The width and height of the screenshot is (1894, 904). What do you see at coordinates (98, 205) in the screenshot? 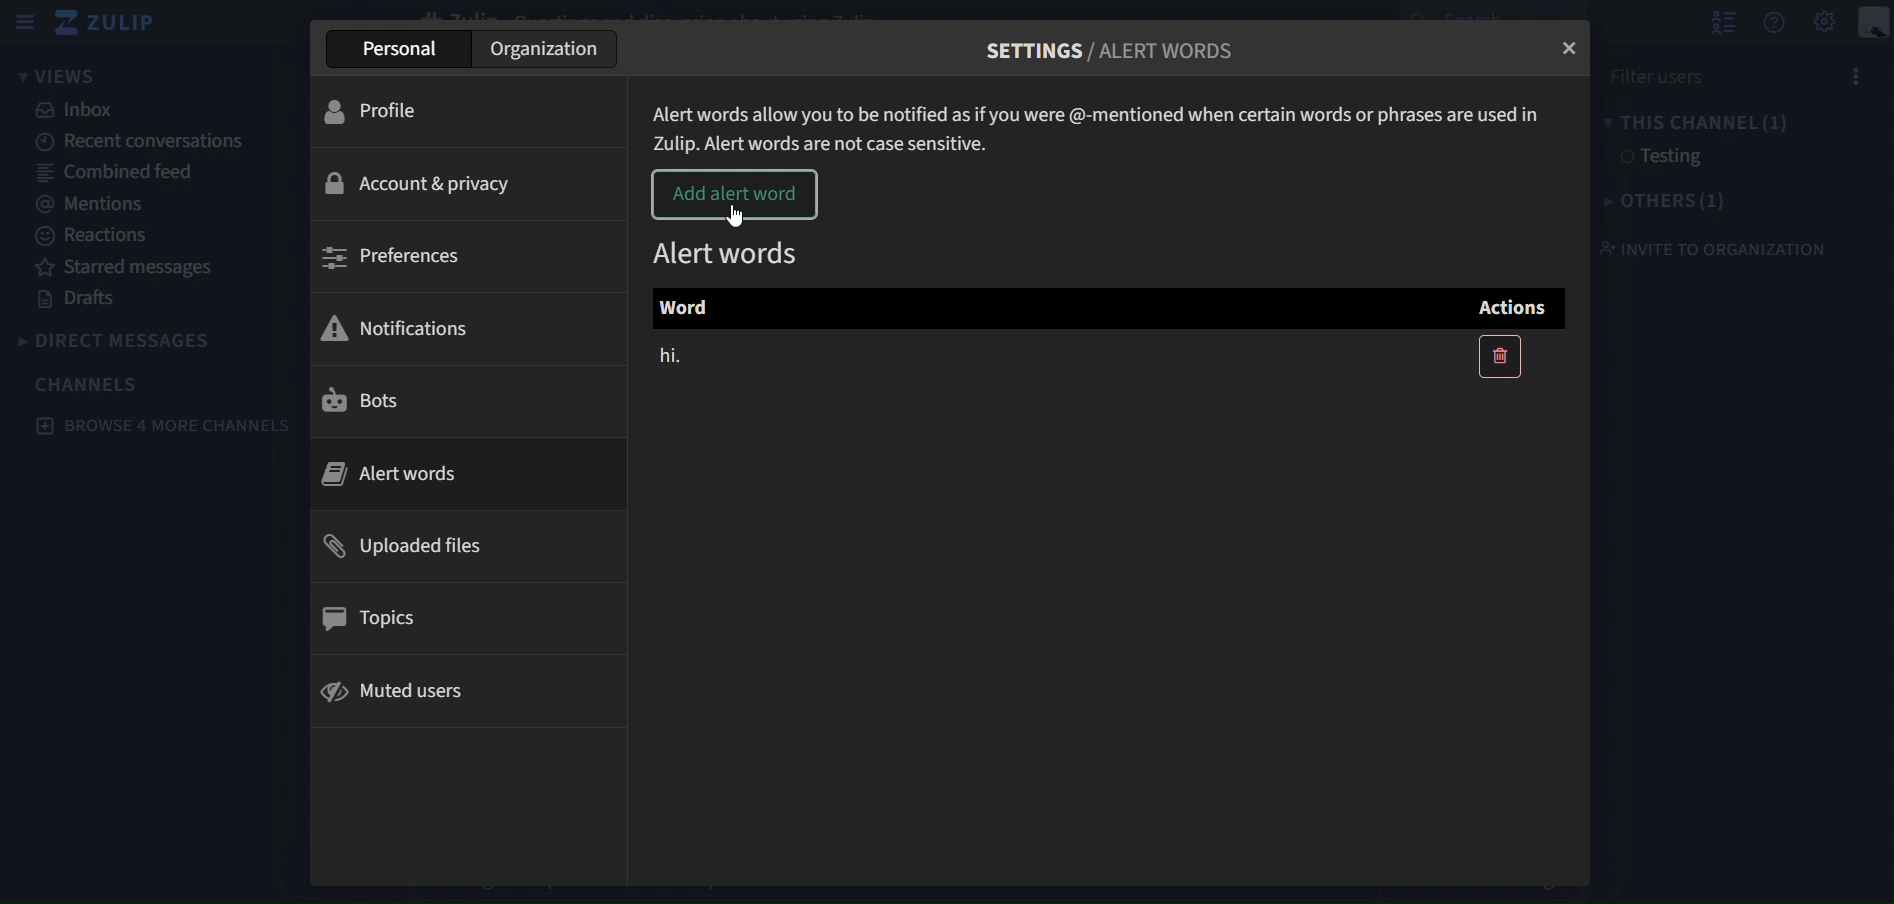
I see `mentions` at bounding box center [98, 205].